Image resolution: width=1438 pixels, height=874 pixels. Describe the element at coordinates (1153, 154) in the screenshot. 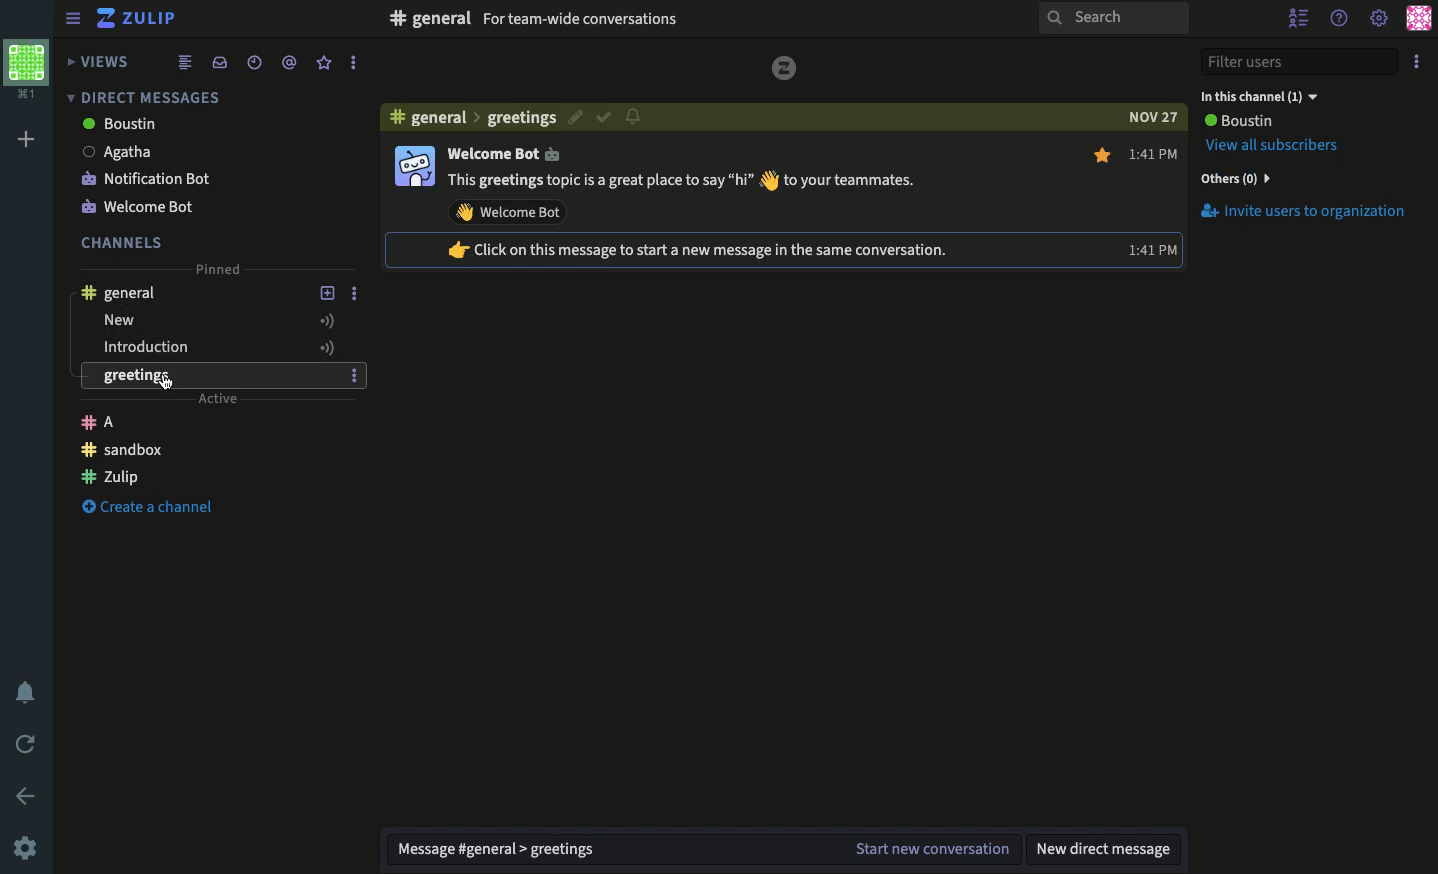

I see `time` at that location.